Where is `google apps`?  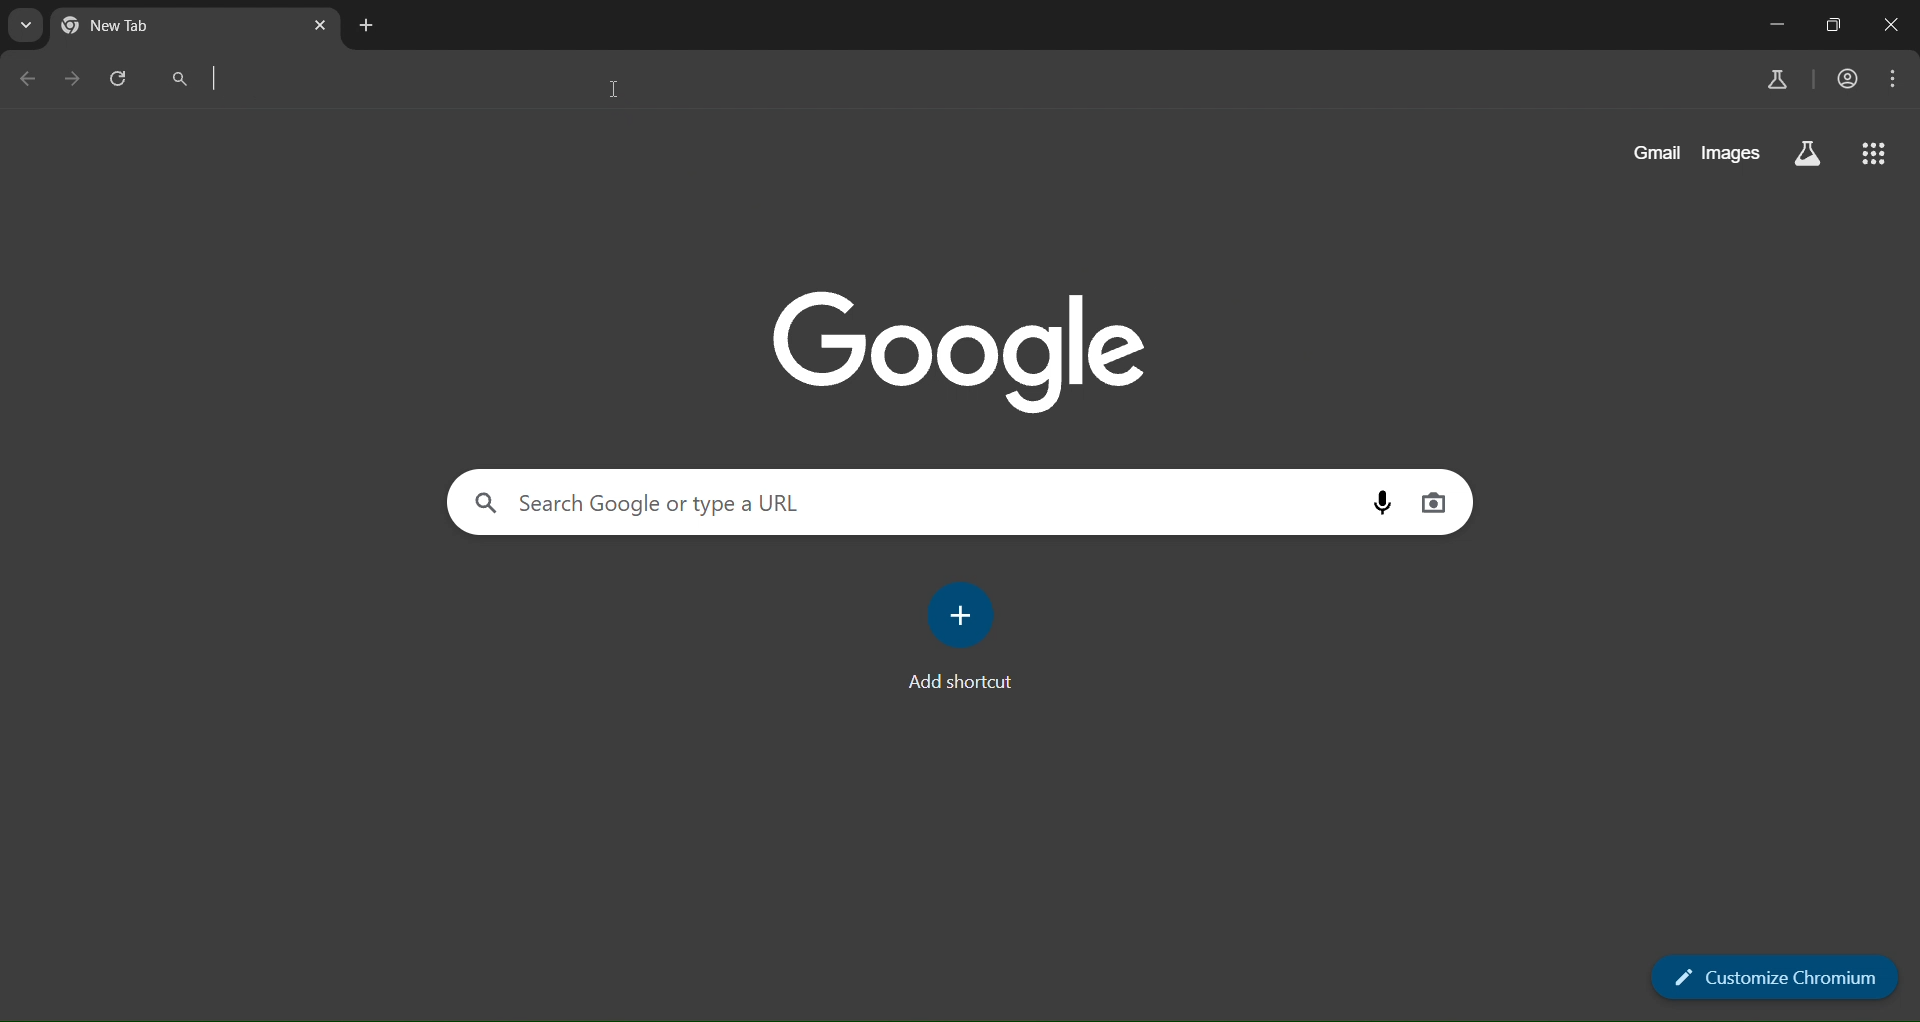 google apps is located at coordinates (1870, 156).